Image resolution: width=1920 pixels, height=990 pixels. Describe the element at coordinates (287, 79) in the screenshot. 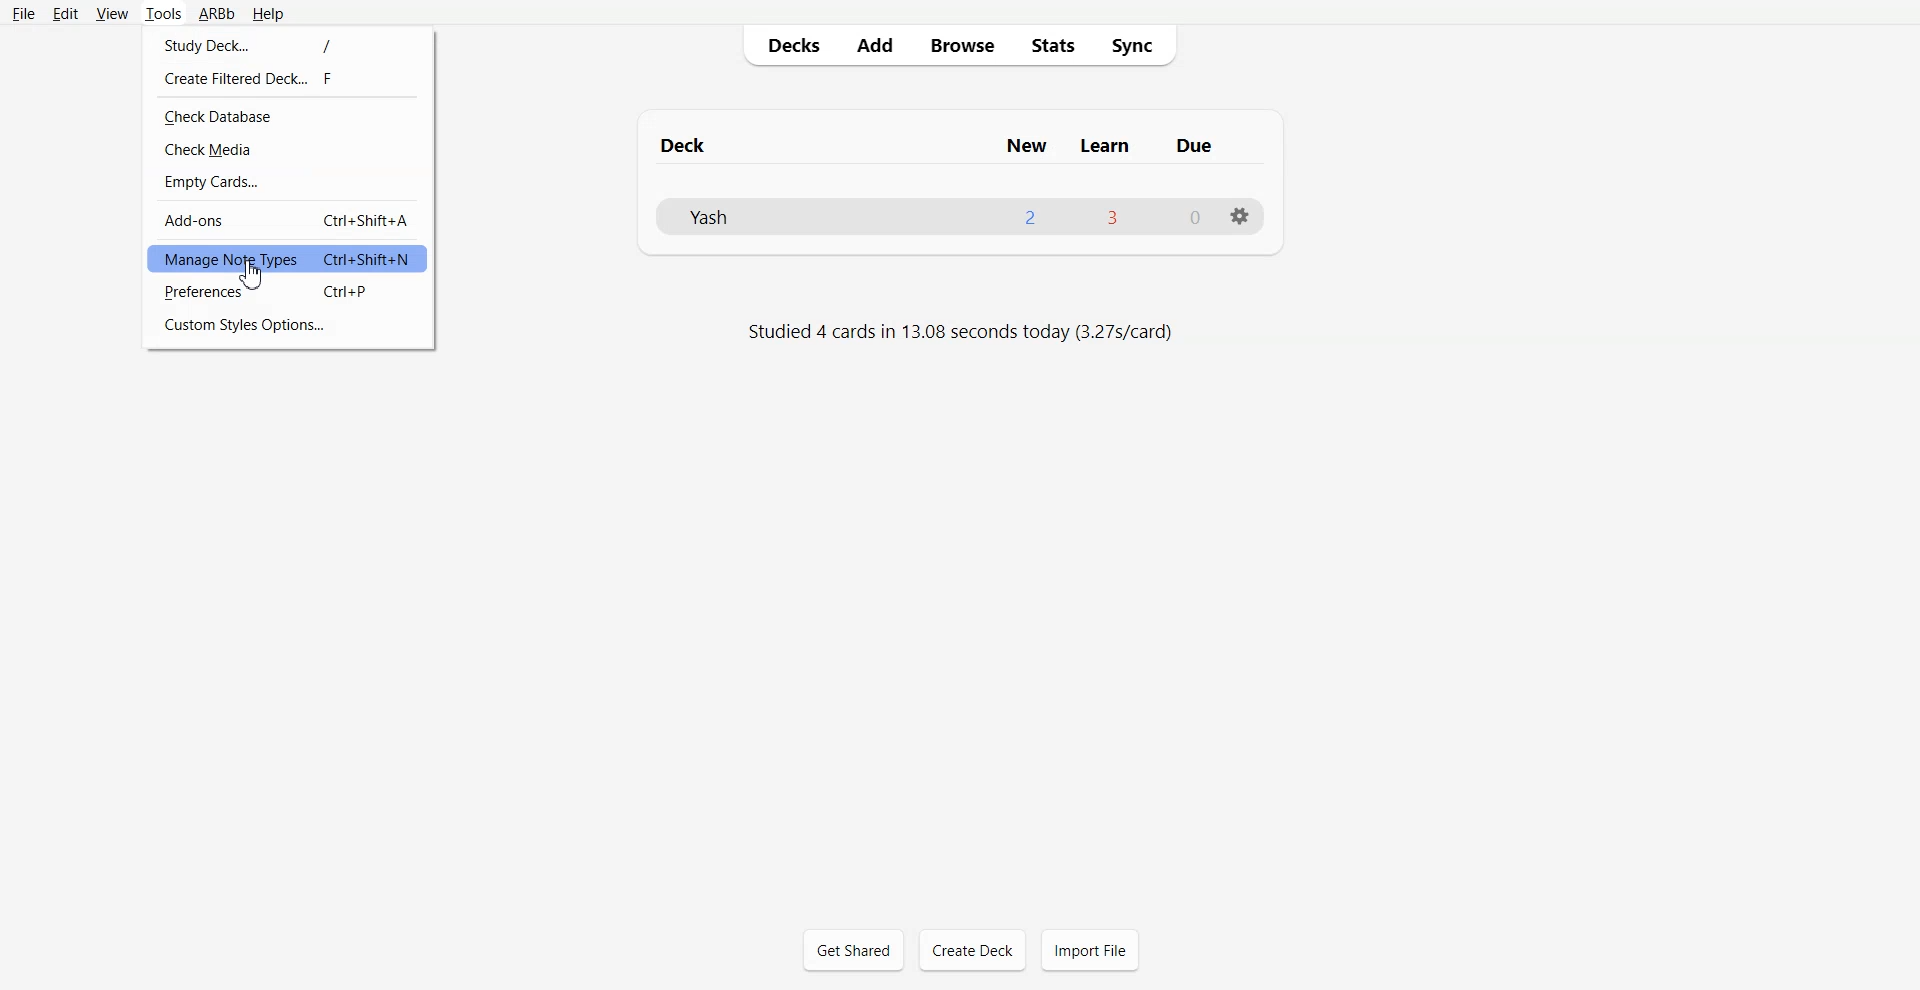

I see `Create Filtered Deck` at that location.